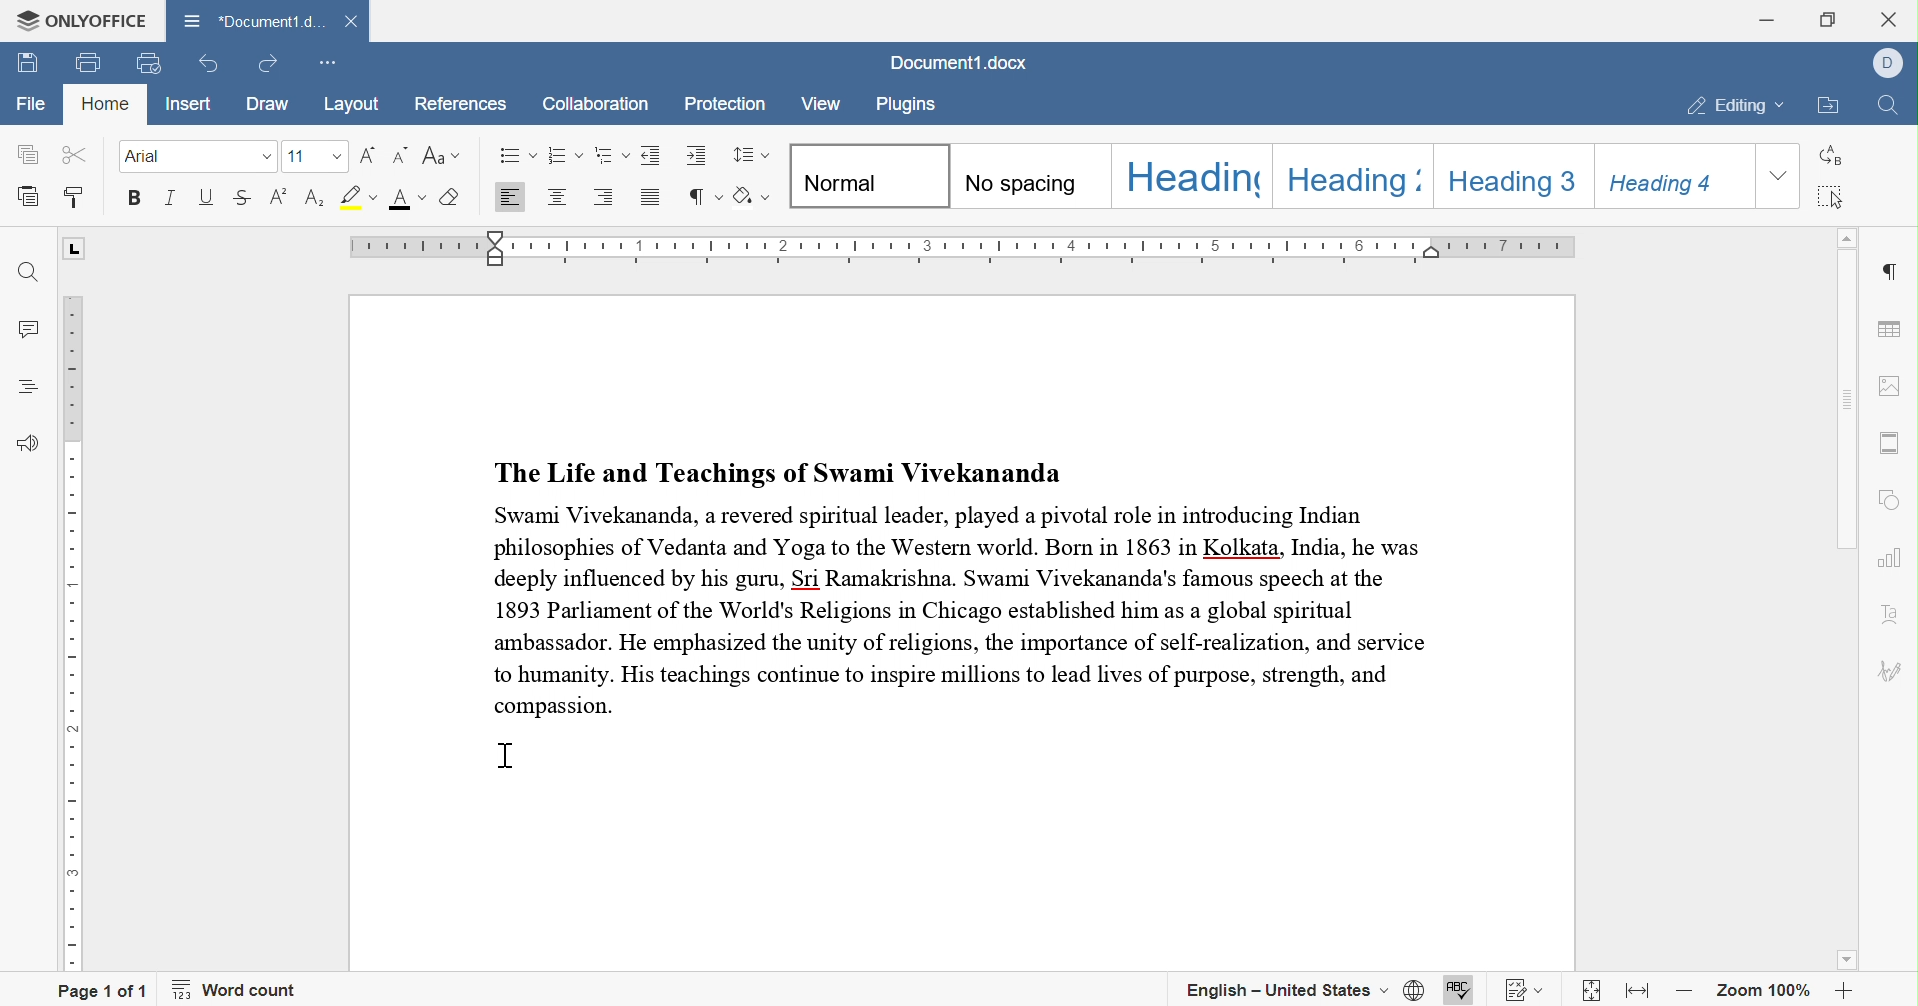 The height and width of the screenshot is (1006, 1918). I want to click on ONLYOFFICE, so click(82, 22).